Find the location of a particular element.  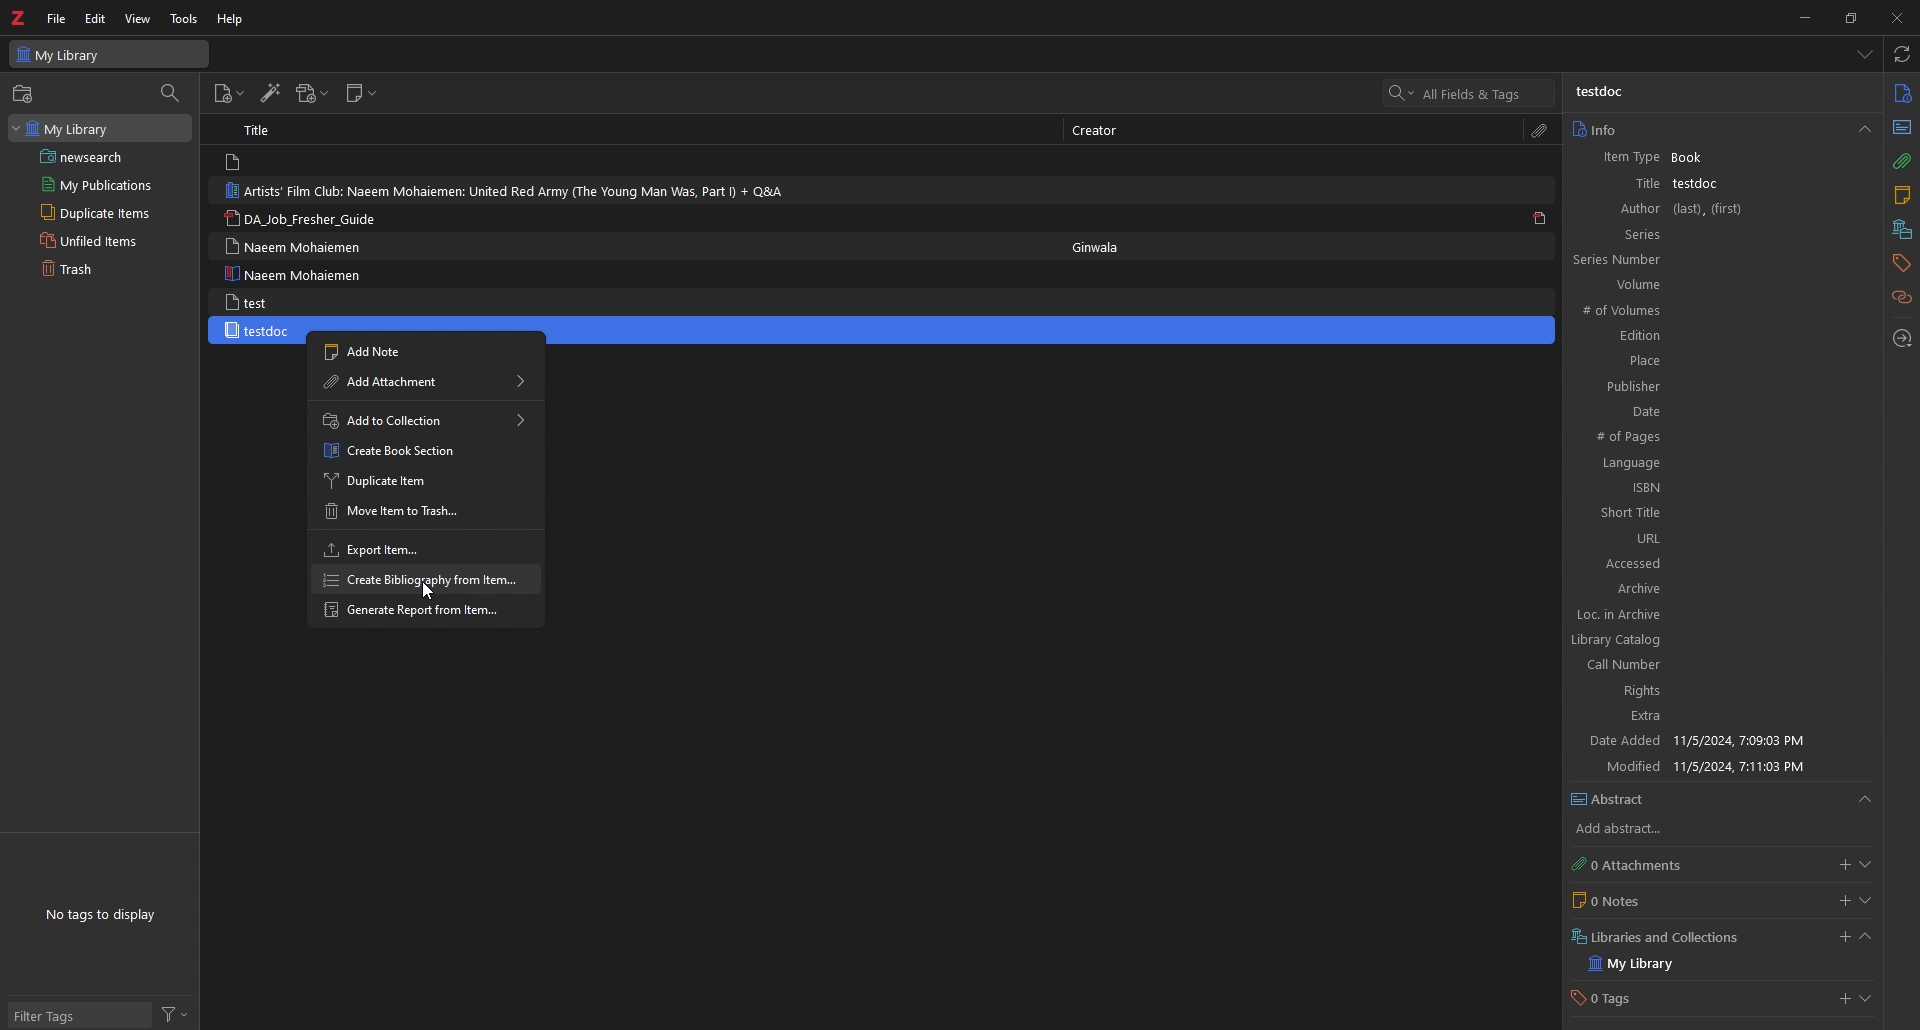

Libraries and Collections is located at coordinates (1662, 935).